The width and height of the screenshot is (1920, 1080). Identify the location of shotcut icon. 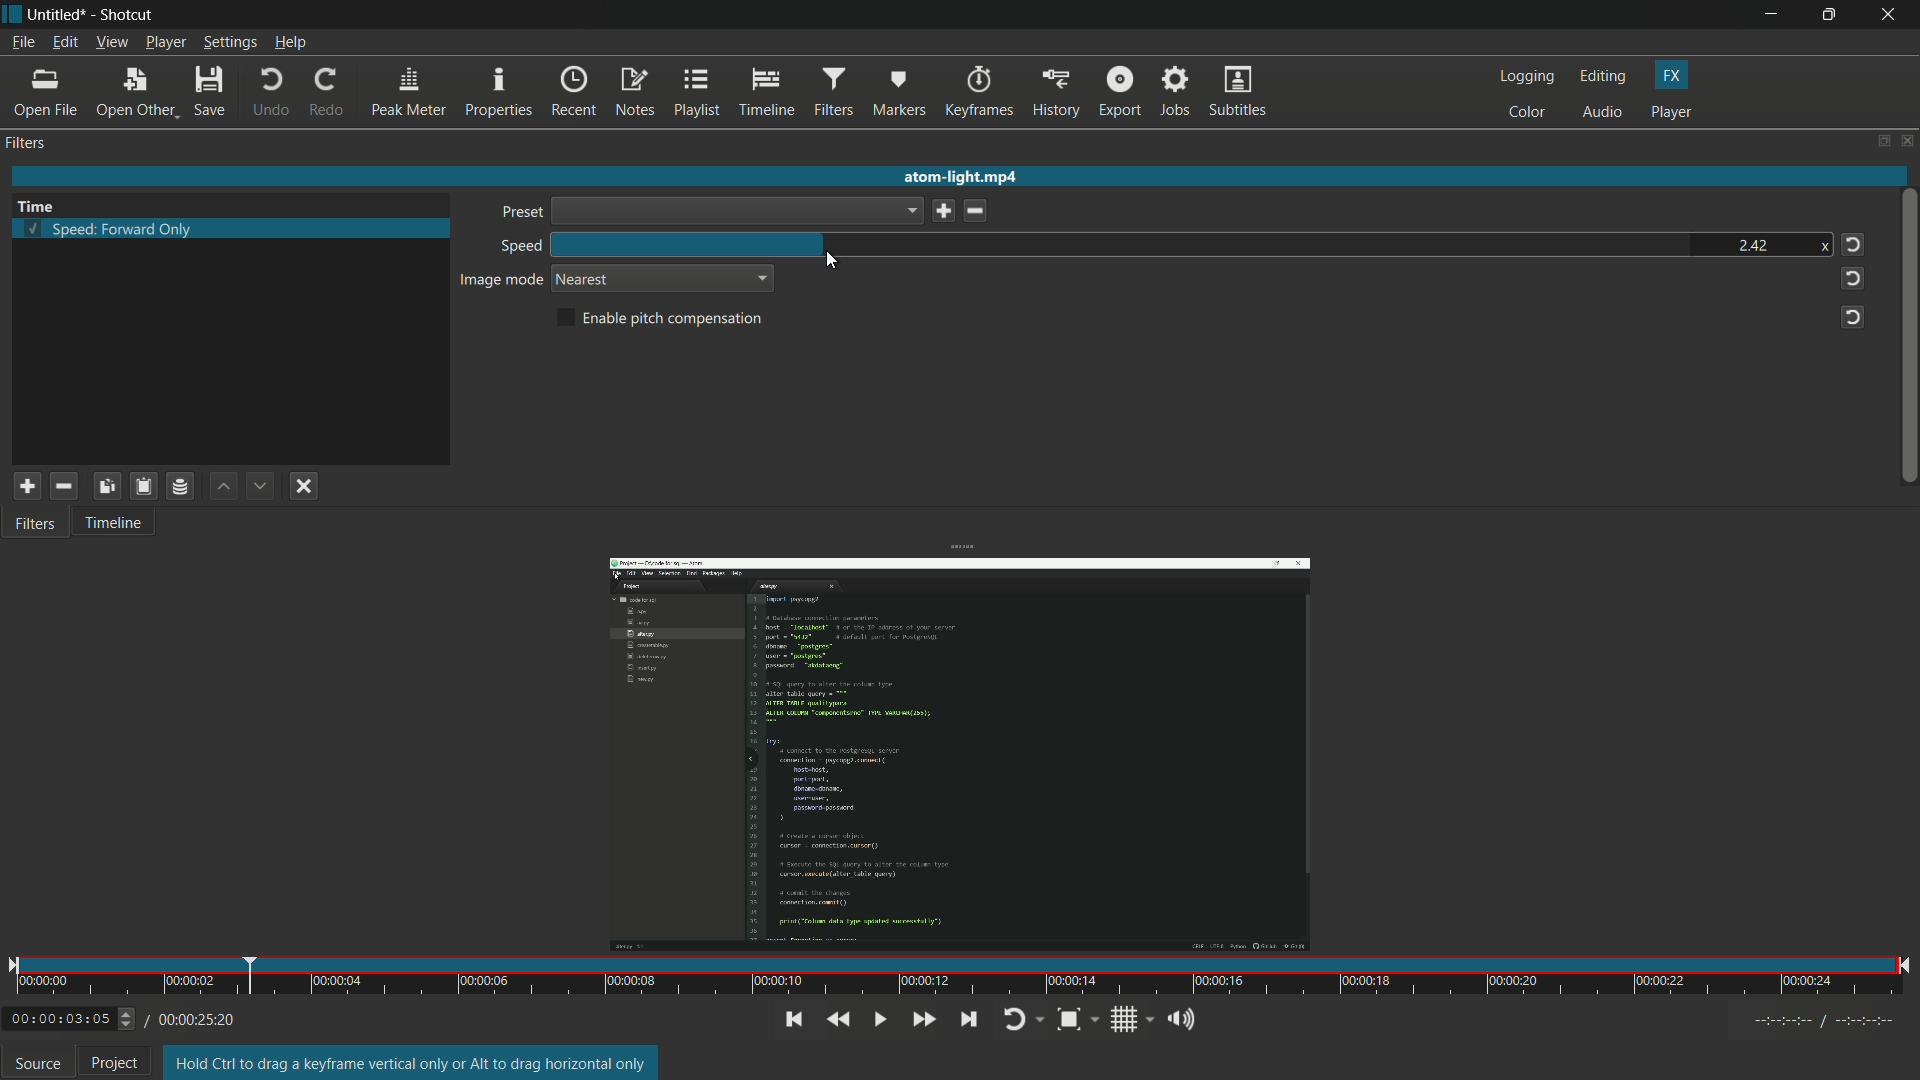
(12, 13).